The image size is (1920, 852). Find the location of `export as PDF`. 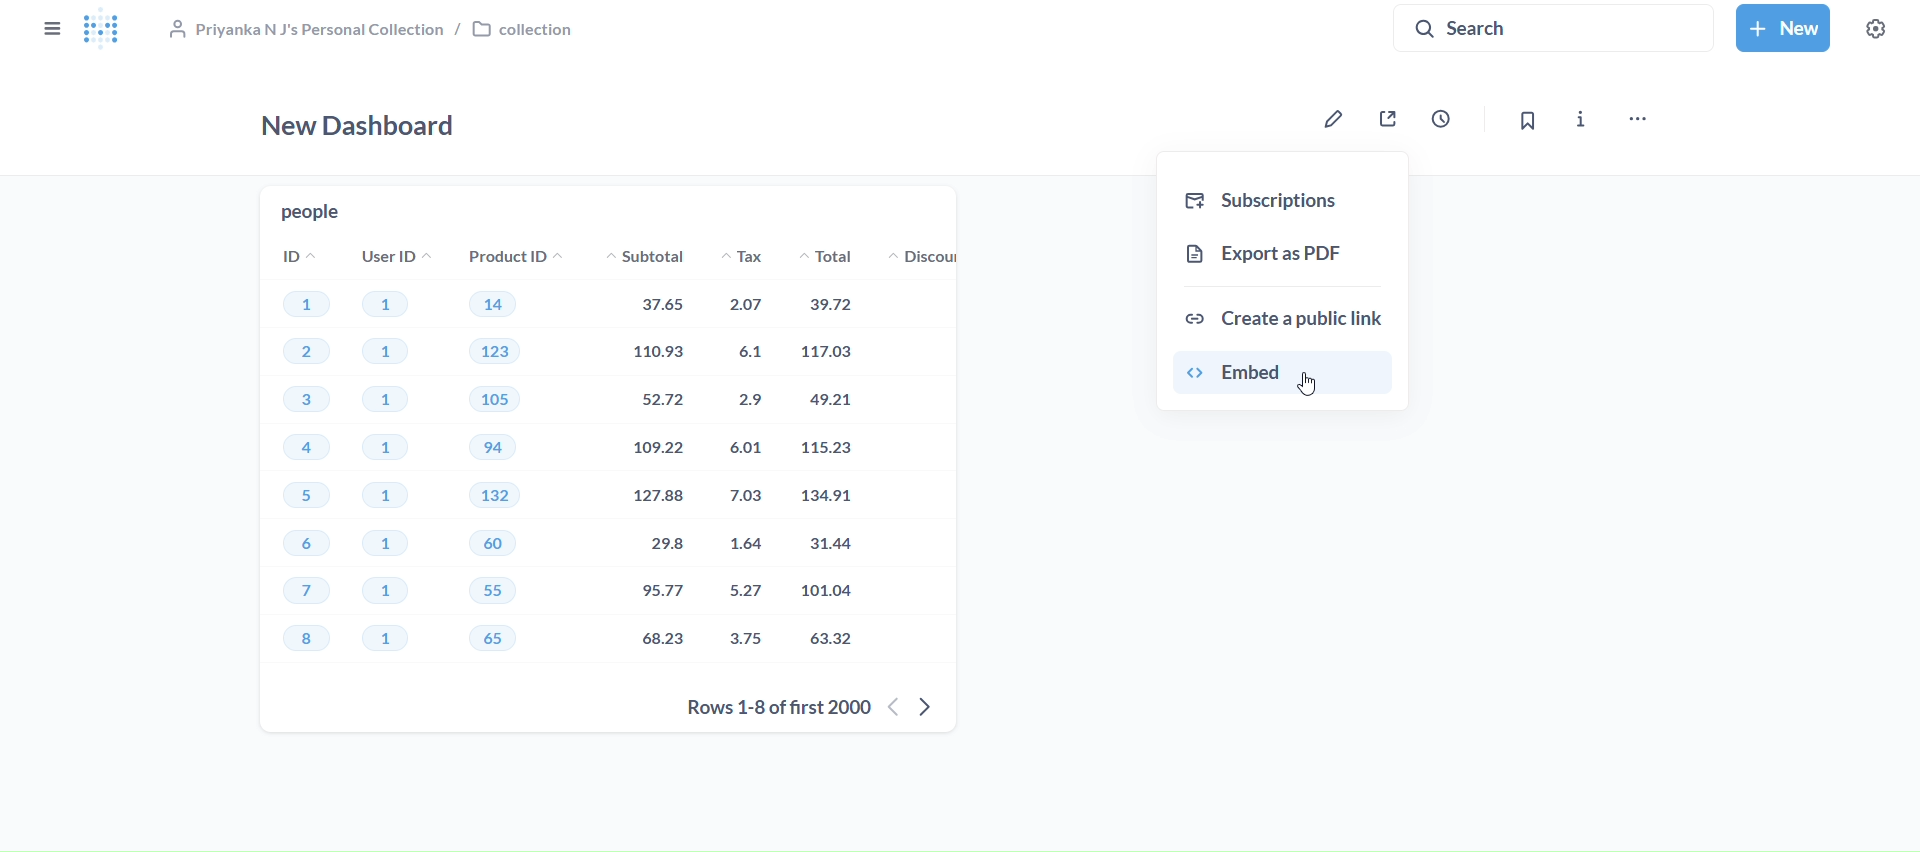

export as PDF is located at coordinates (1281, 253).